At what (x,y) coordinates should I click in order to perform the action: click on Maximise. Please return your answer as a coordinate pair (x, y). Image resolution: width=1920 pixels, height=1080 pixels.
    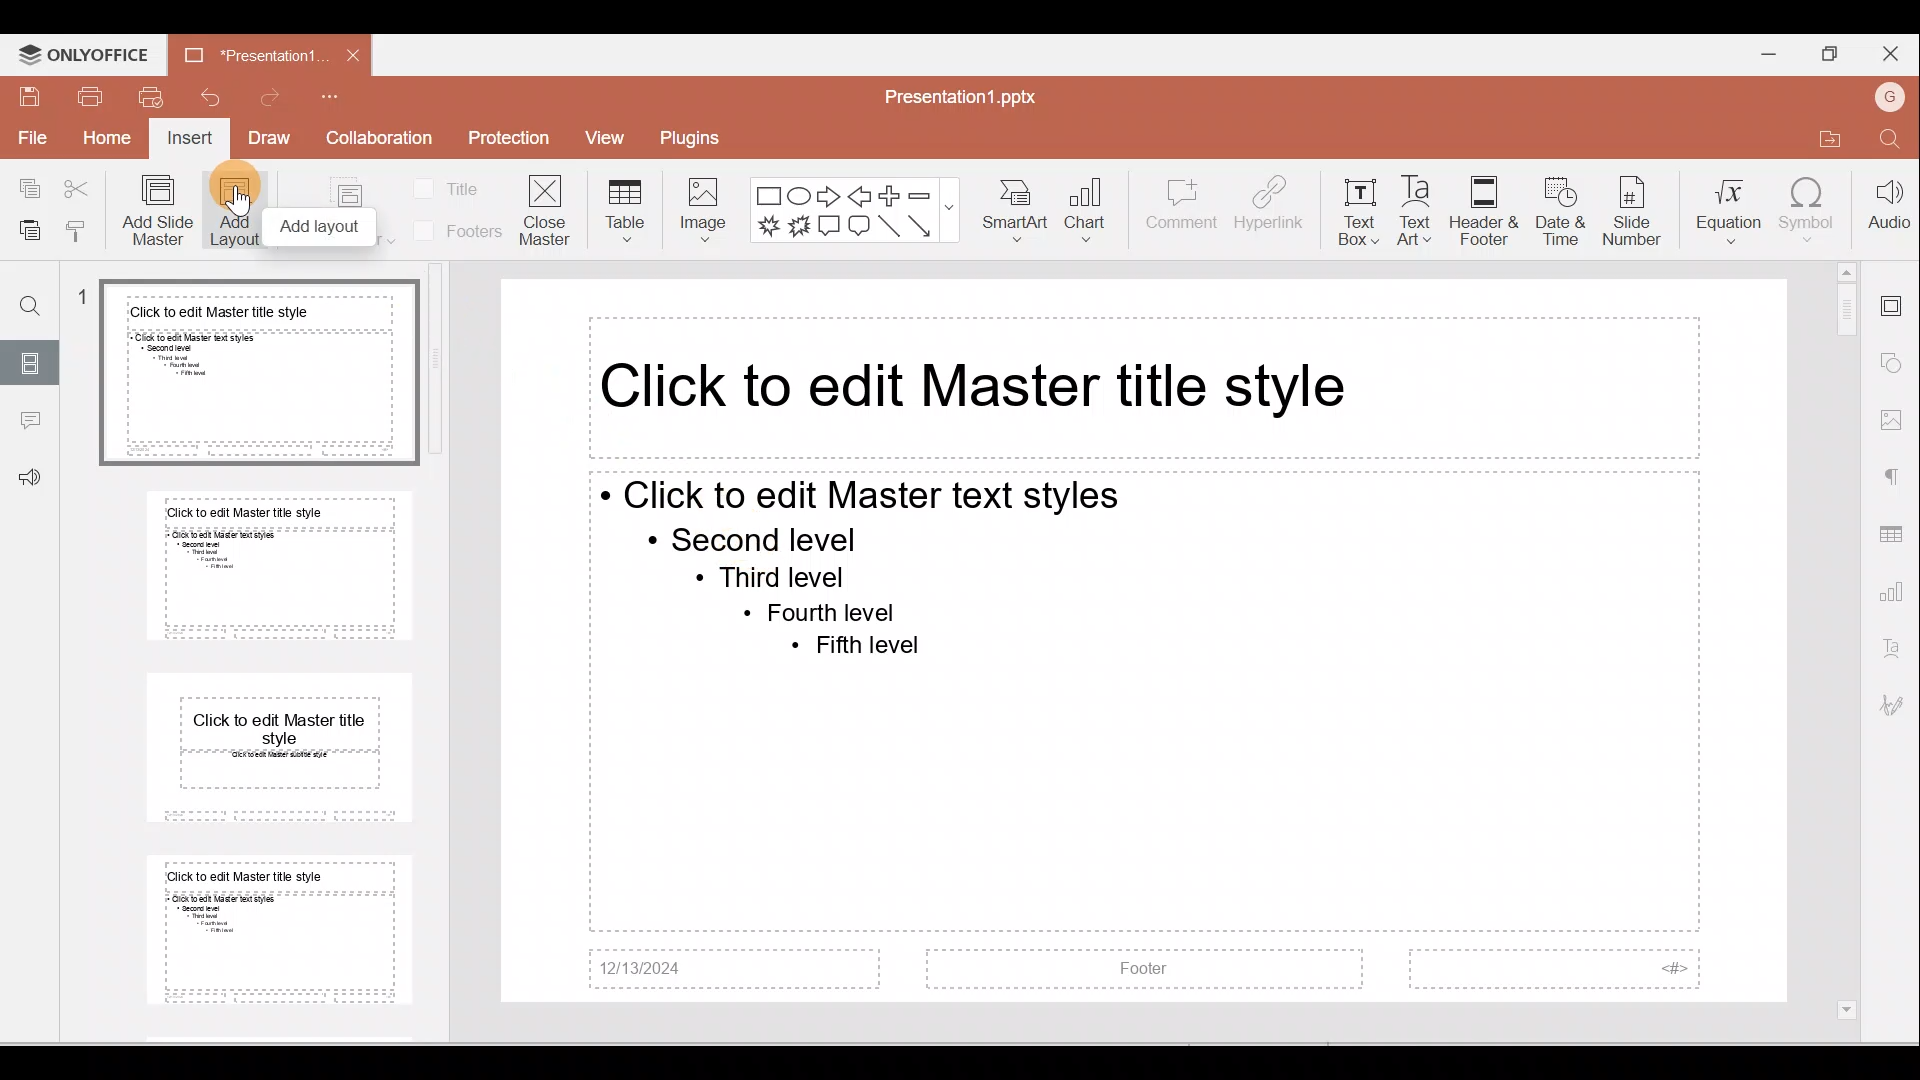
    Looking at the image, I should click on (1825, 54).